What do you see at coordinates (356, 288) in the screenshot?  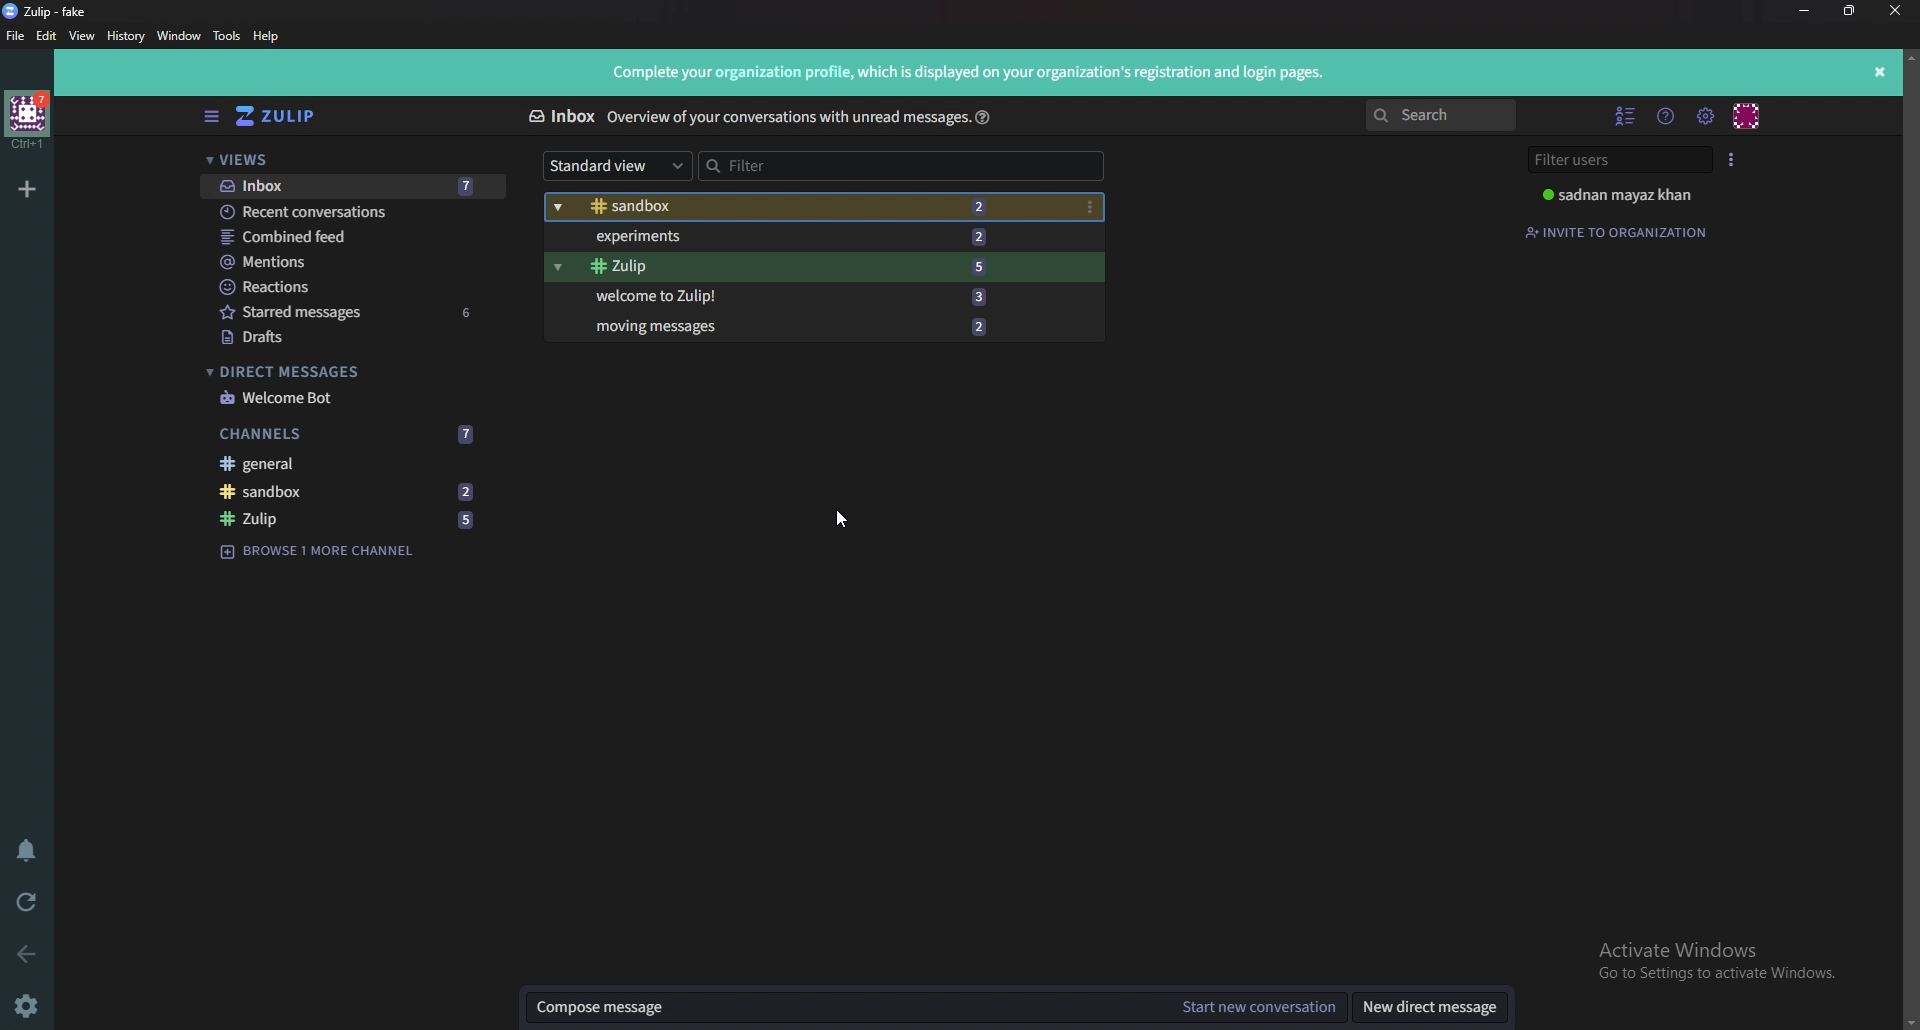 I see `Reactions` at bounding box center [356, 288].